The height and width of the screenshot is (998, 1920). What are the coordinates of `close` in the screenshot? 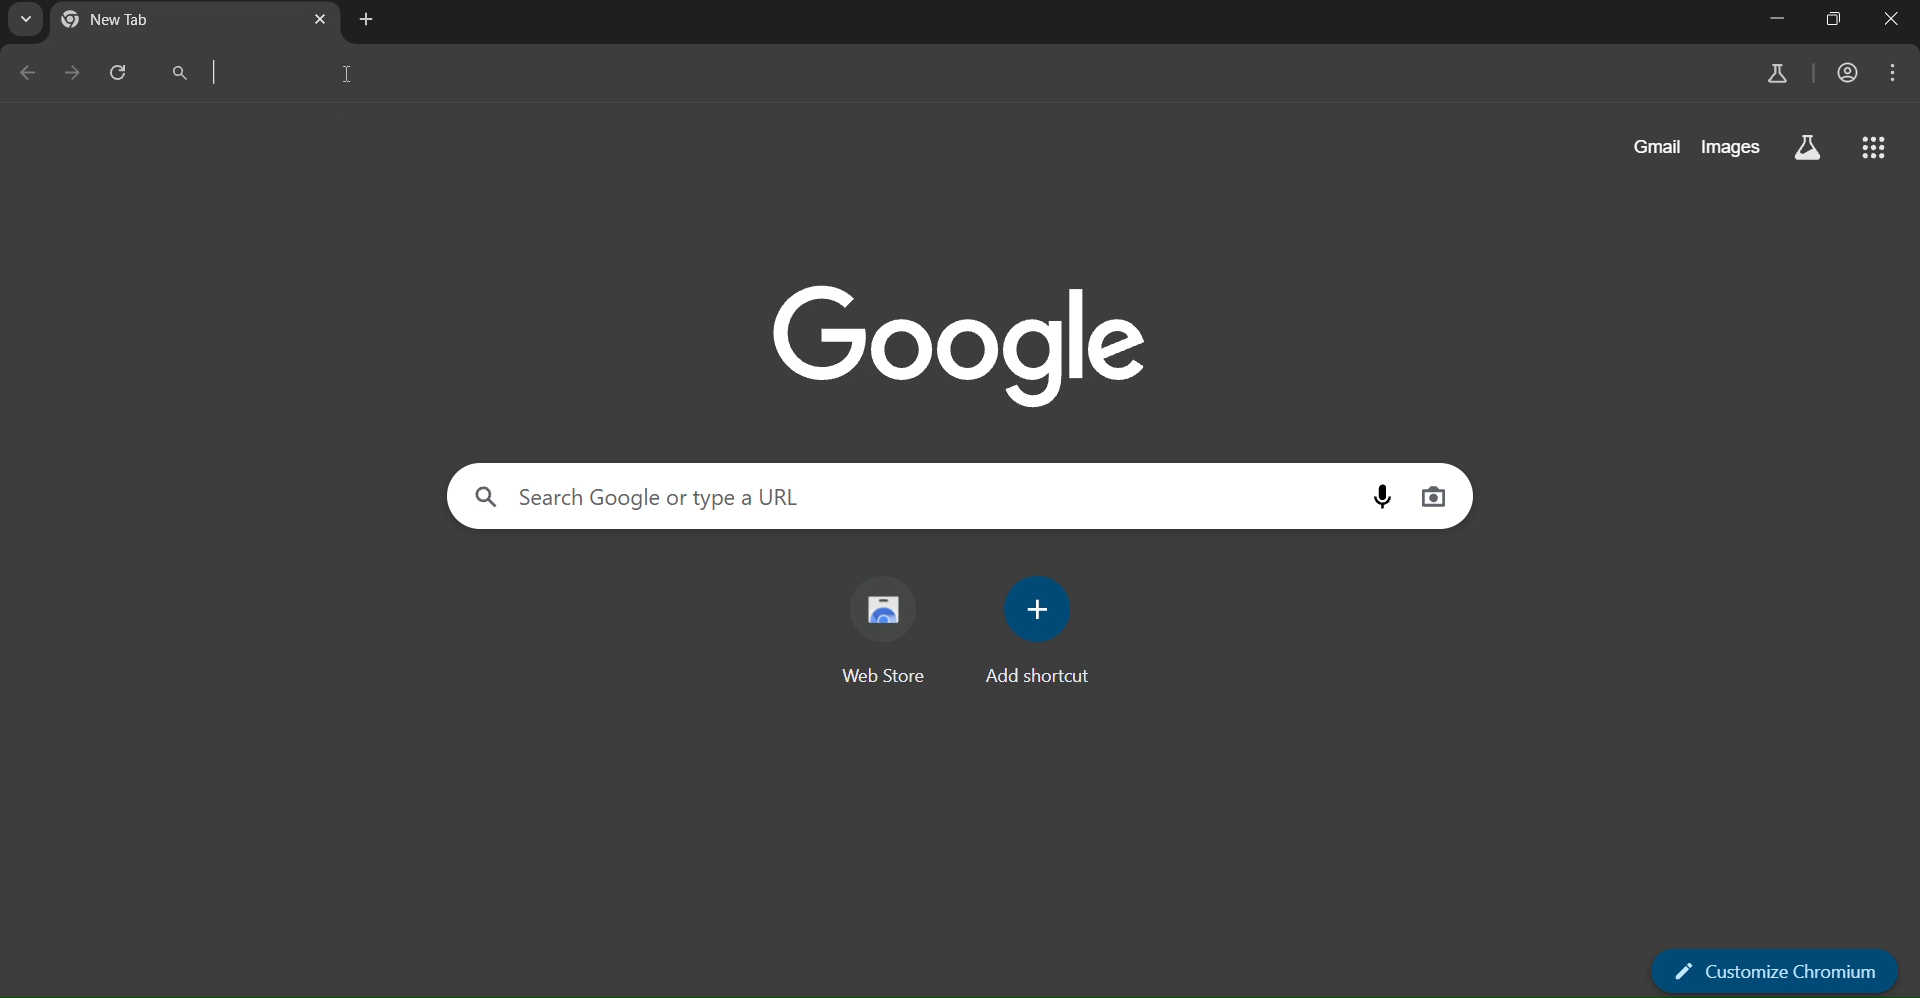 It's located at (1895, 18).